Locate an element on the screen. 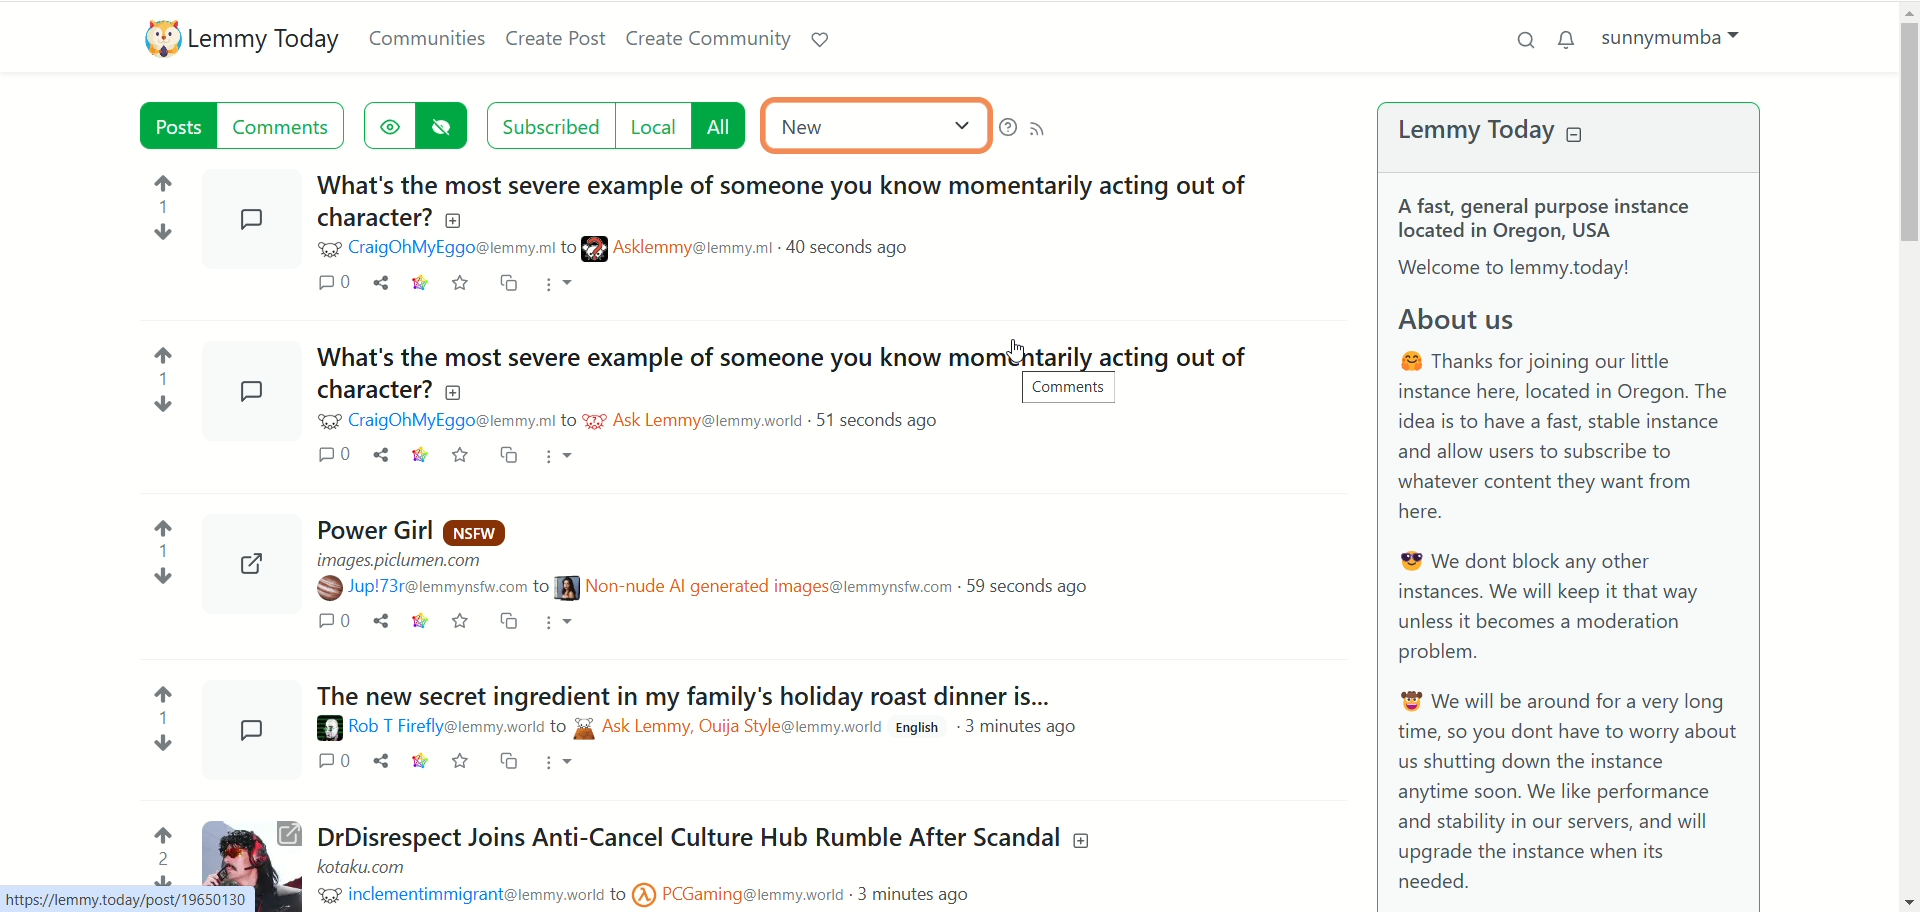 The width and height of the screenshot is (1920, 912). Image preview is located at coordinates (255, 850).